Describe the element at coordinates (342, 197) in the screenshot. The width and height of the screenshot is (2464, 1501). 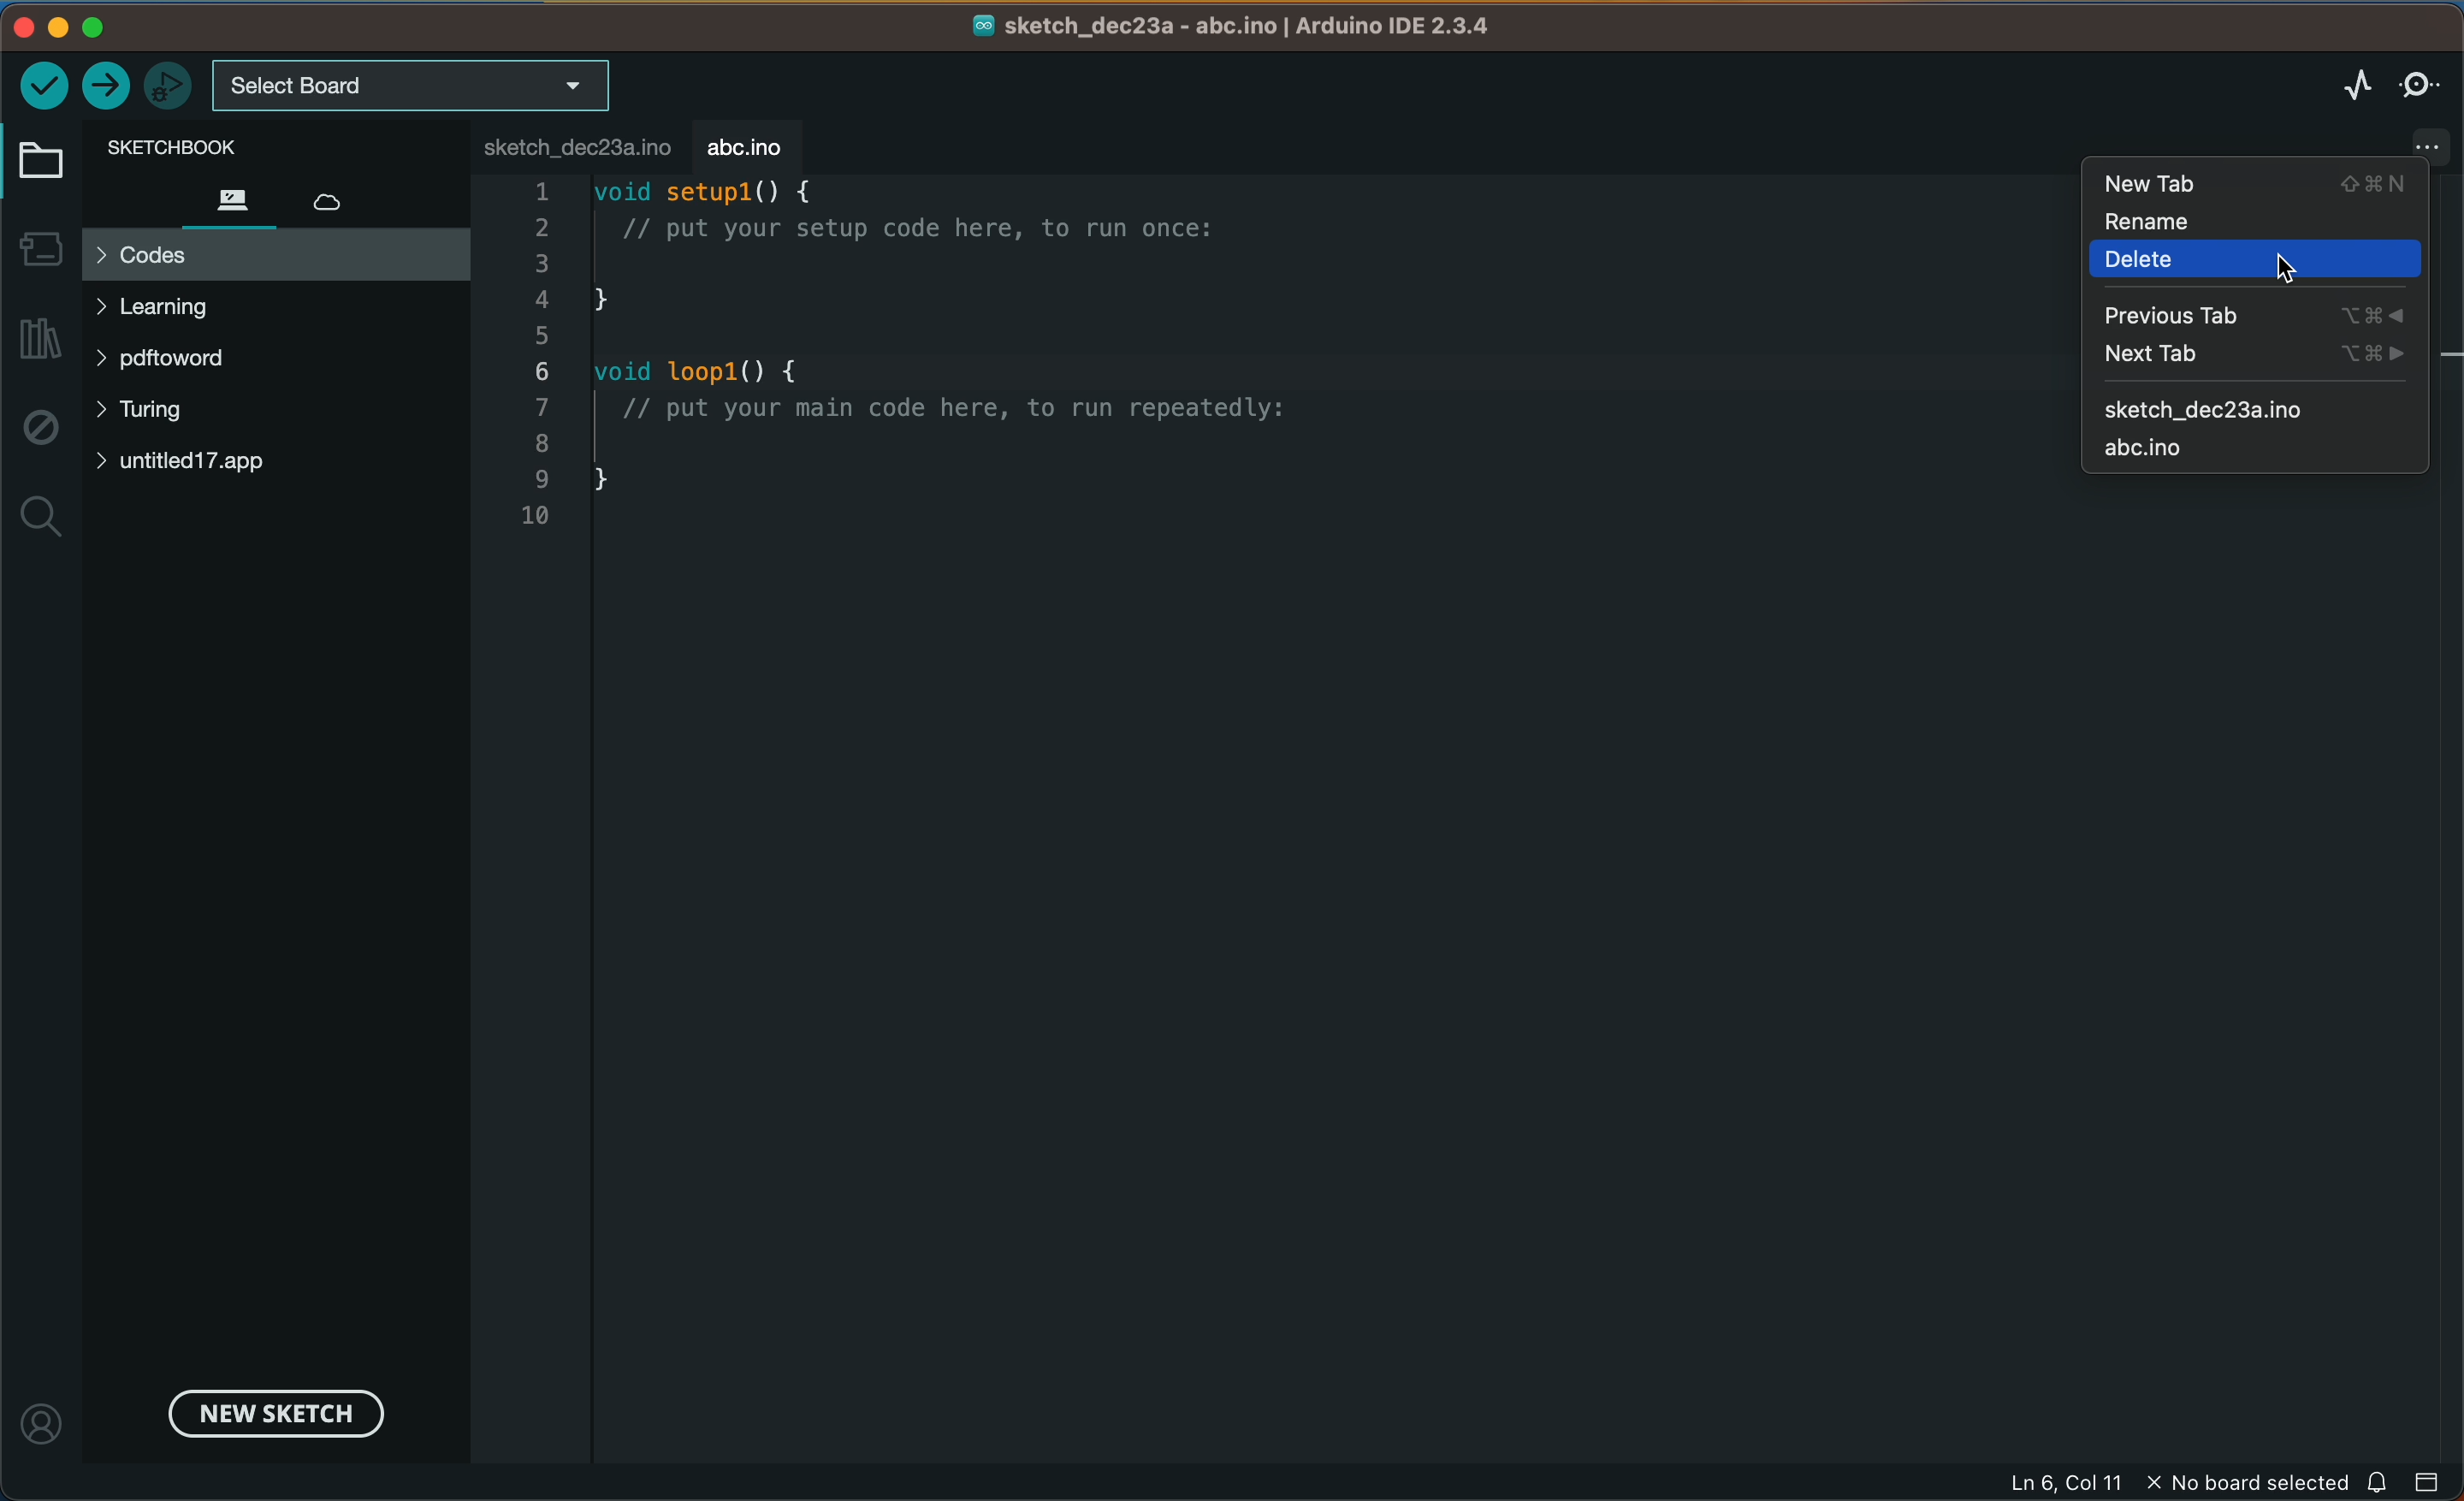
I see `cloud` at that location.